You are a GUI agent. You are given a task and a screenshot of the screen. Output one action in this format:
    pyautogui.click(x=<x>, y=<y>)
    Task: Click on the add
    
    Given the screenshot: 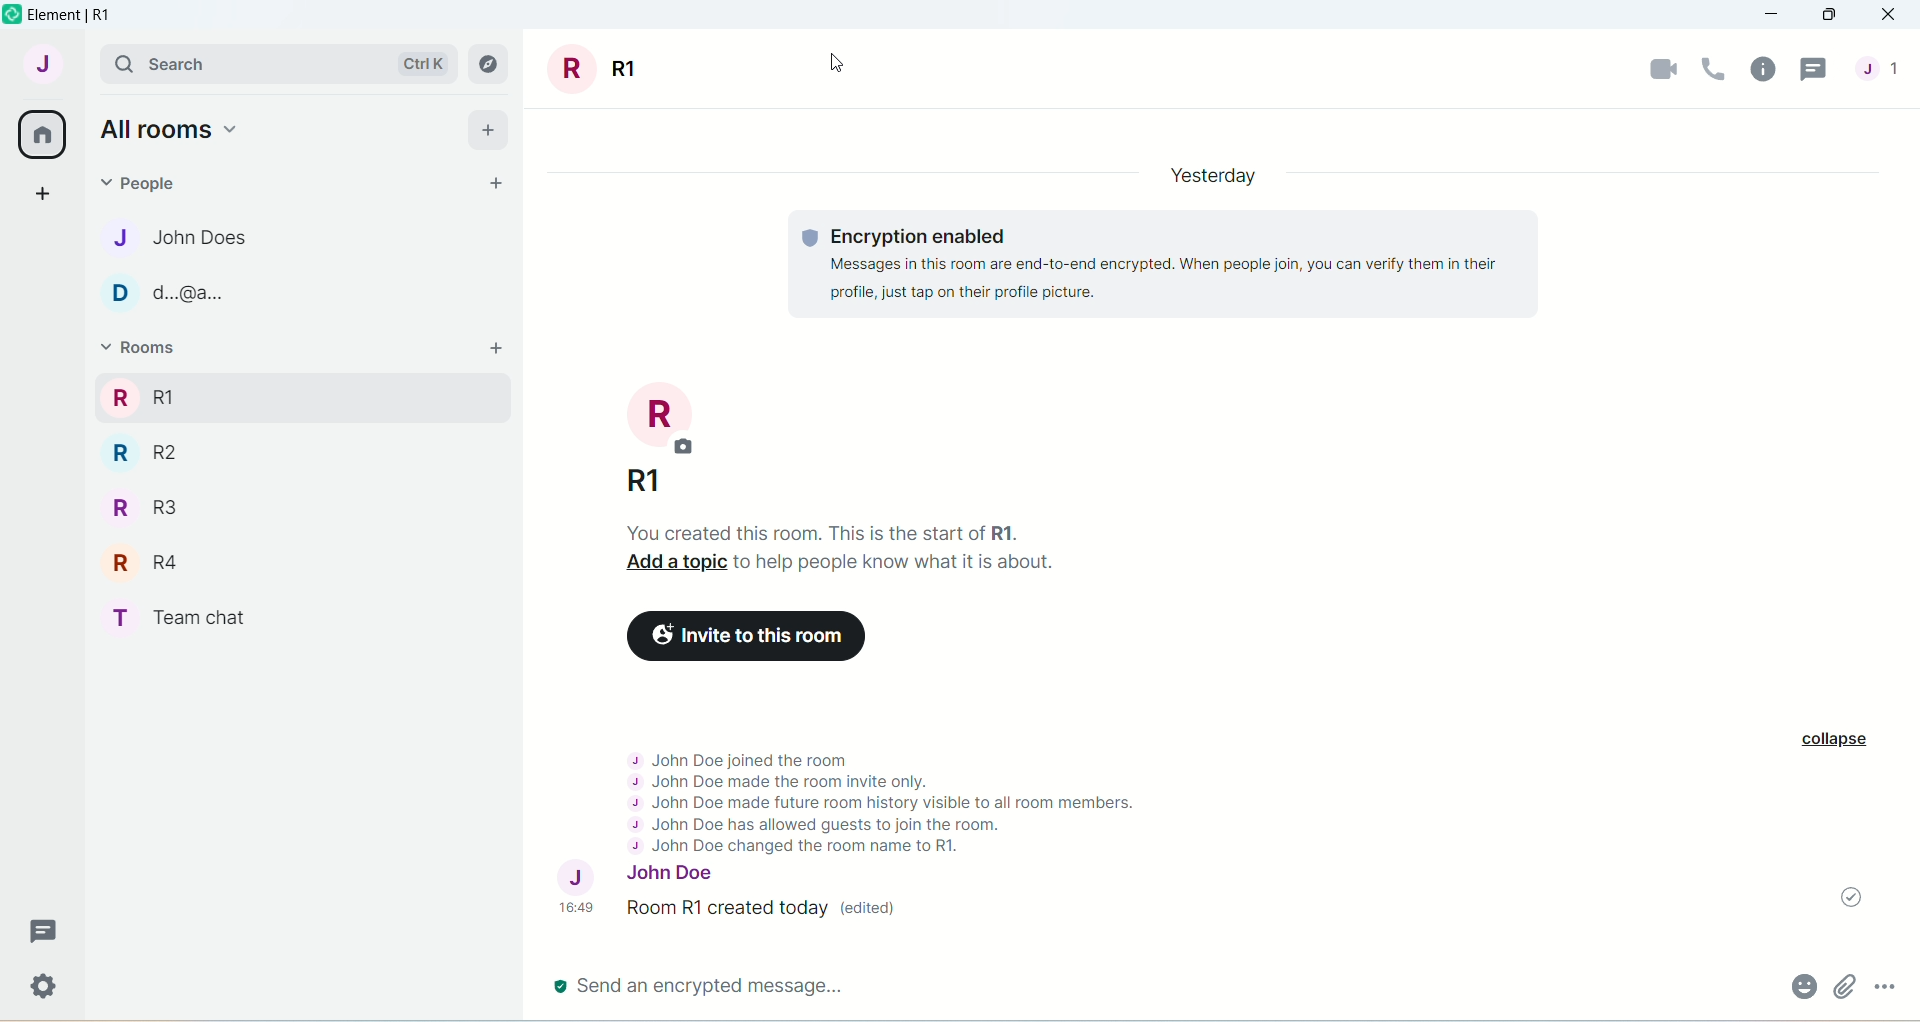 What is the action you would take?
    pyautogui.click(x=496, y=351)
    